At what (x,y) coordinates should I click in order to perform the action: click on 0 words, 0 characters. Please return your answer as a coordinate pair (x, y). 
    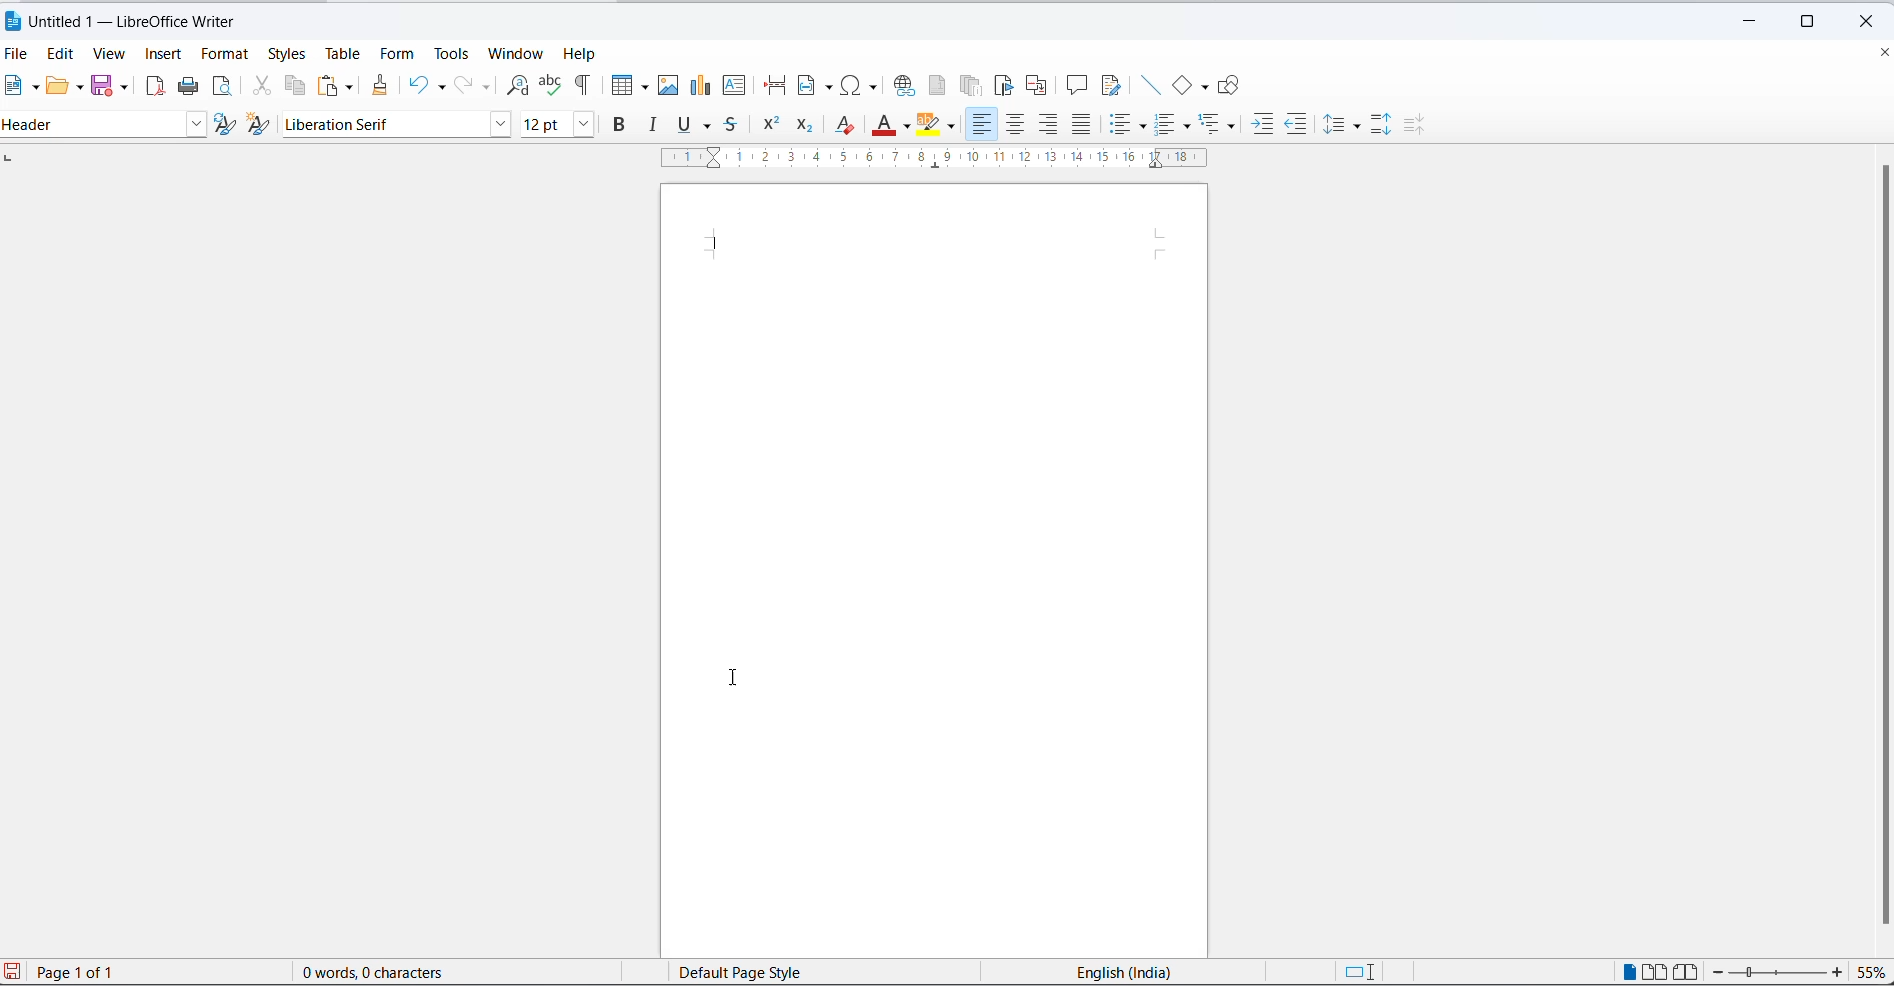
    Looking at the image, I should click on (395, 972).